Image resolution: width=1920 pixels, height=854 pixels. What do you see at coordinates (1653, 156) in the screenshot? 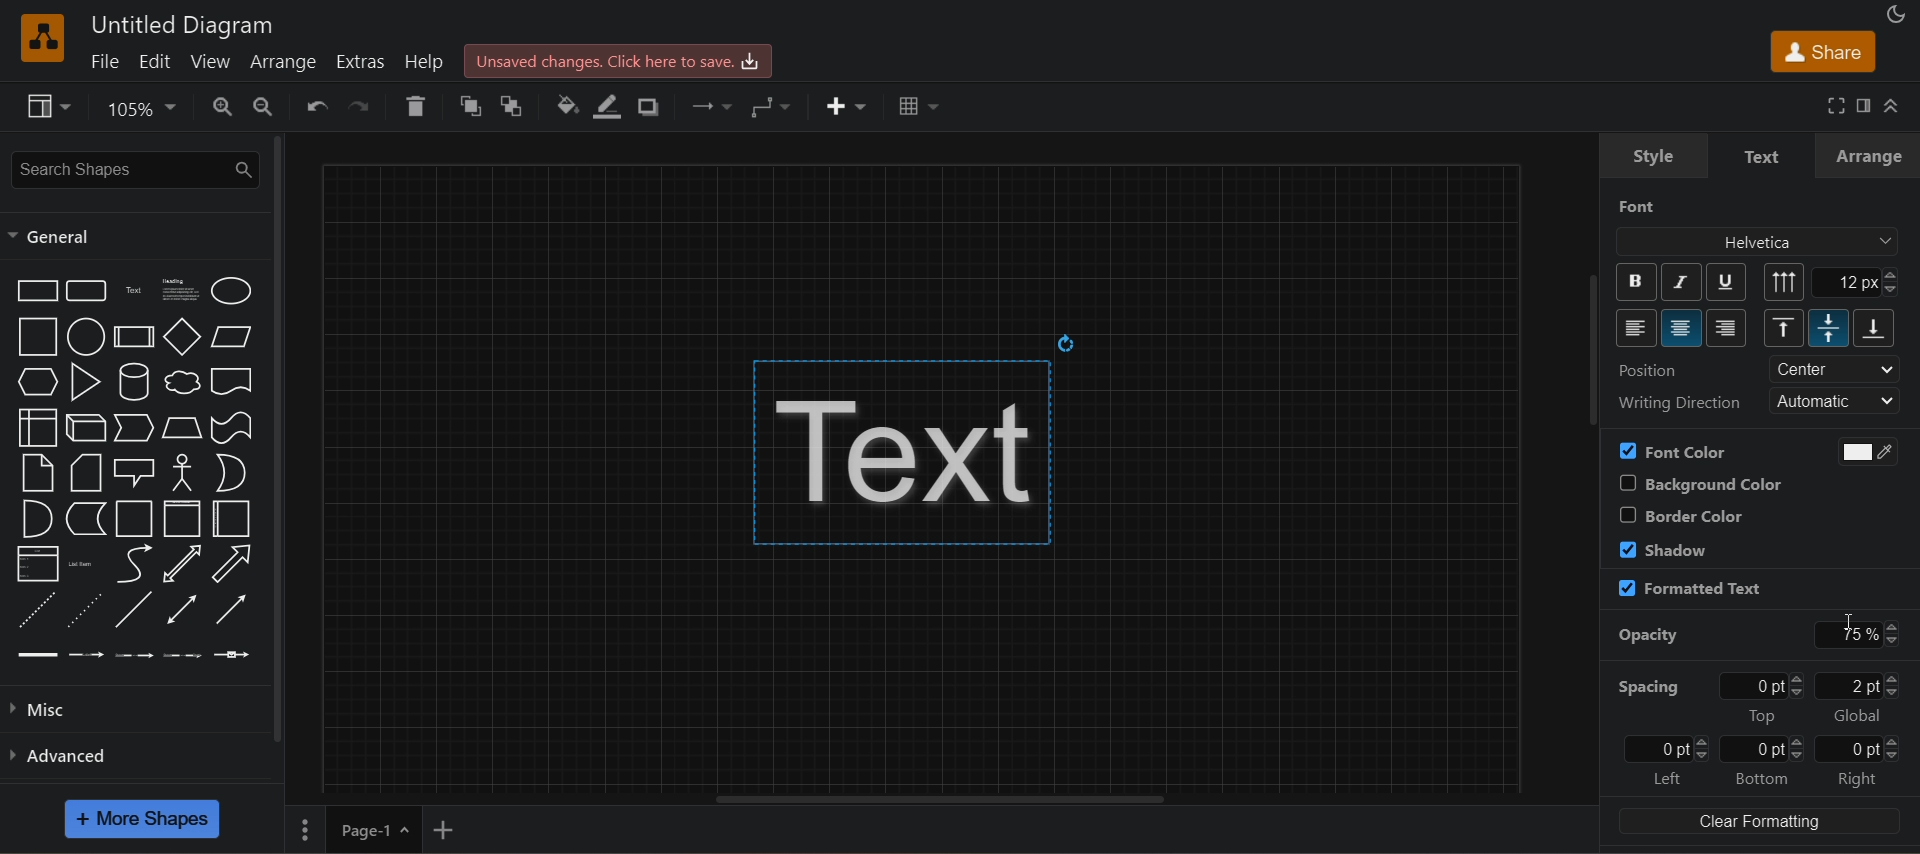
I see `style` at bounding box center [1653, 156].